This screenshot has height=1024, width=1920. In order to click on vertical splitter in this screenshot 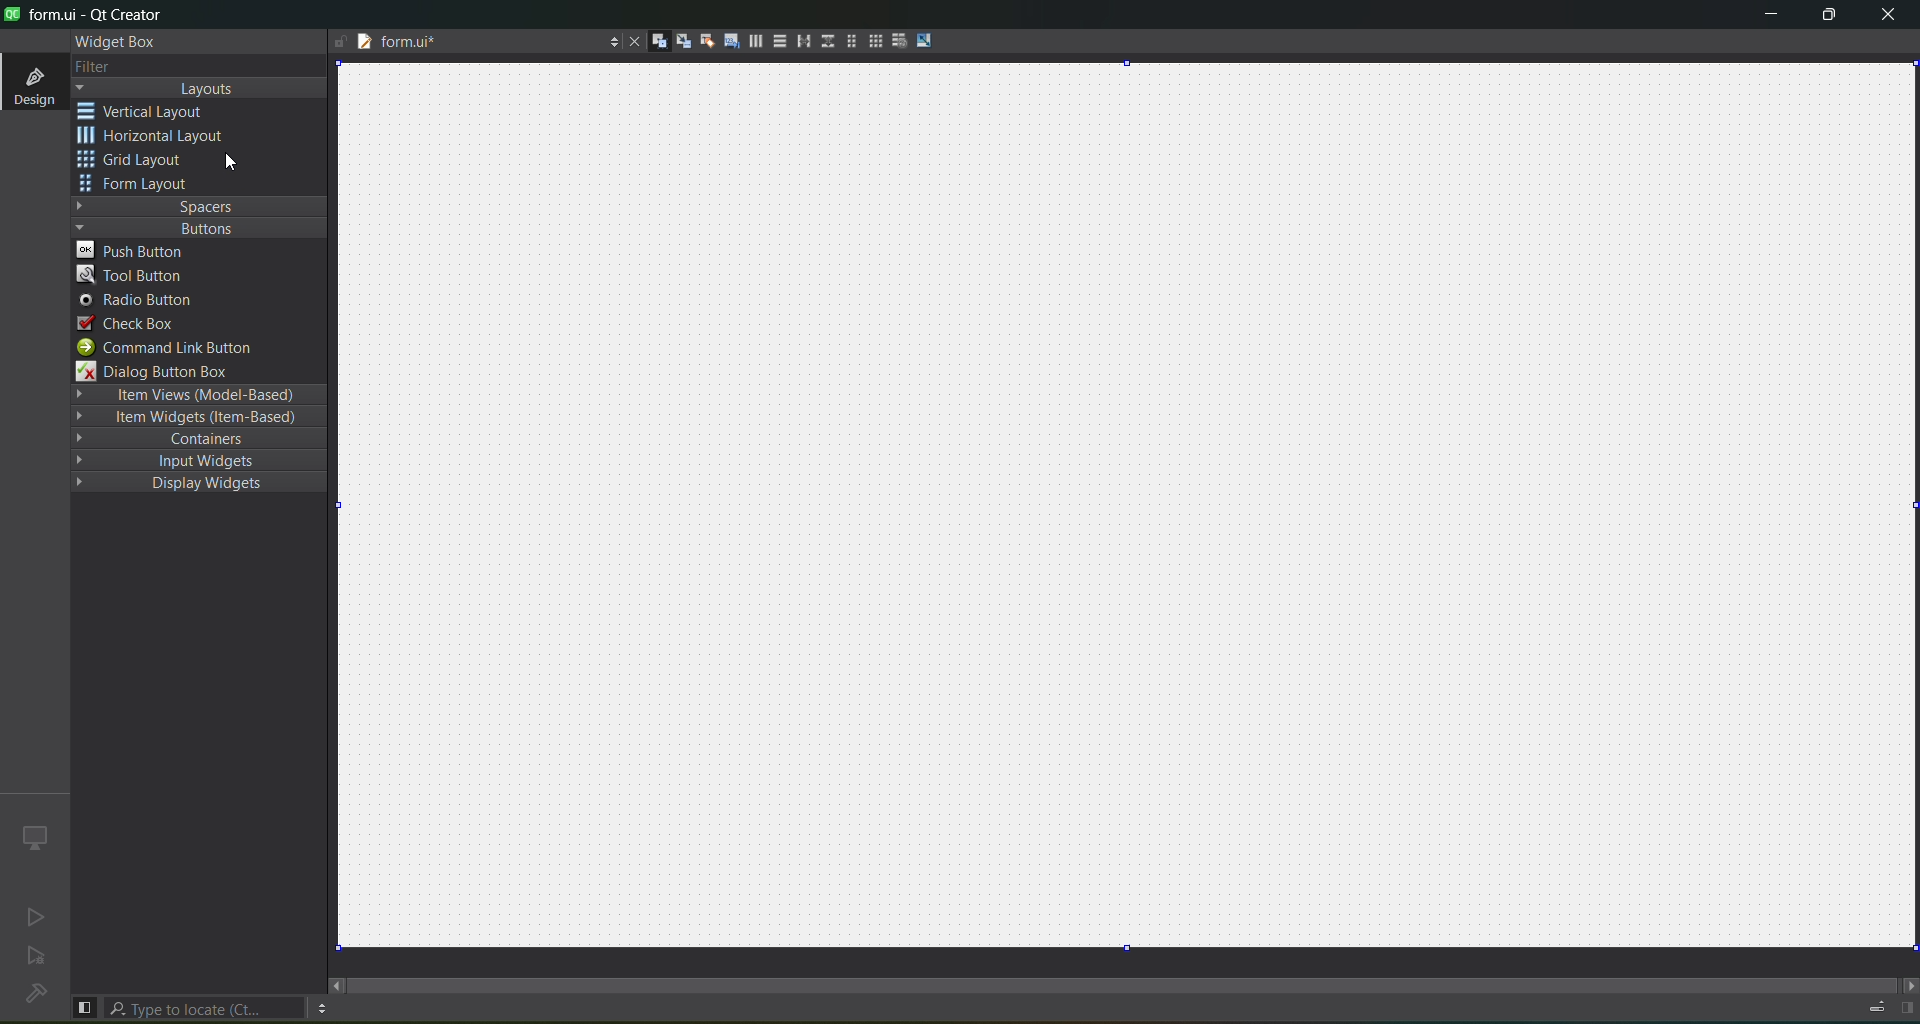, I will do `click(825, 40)`.